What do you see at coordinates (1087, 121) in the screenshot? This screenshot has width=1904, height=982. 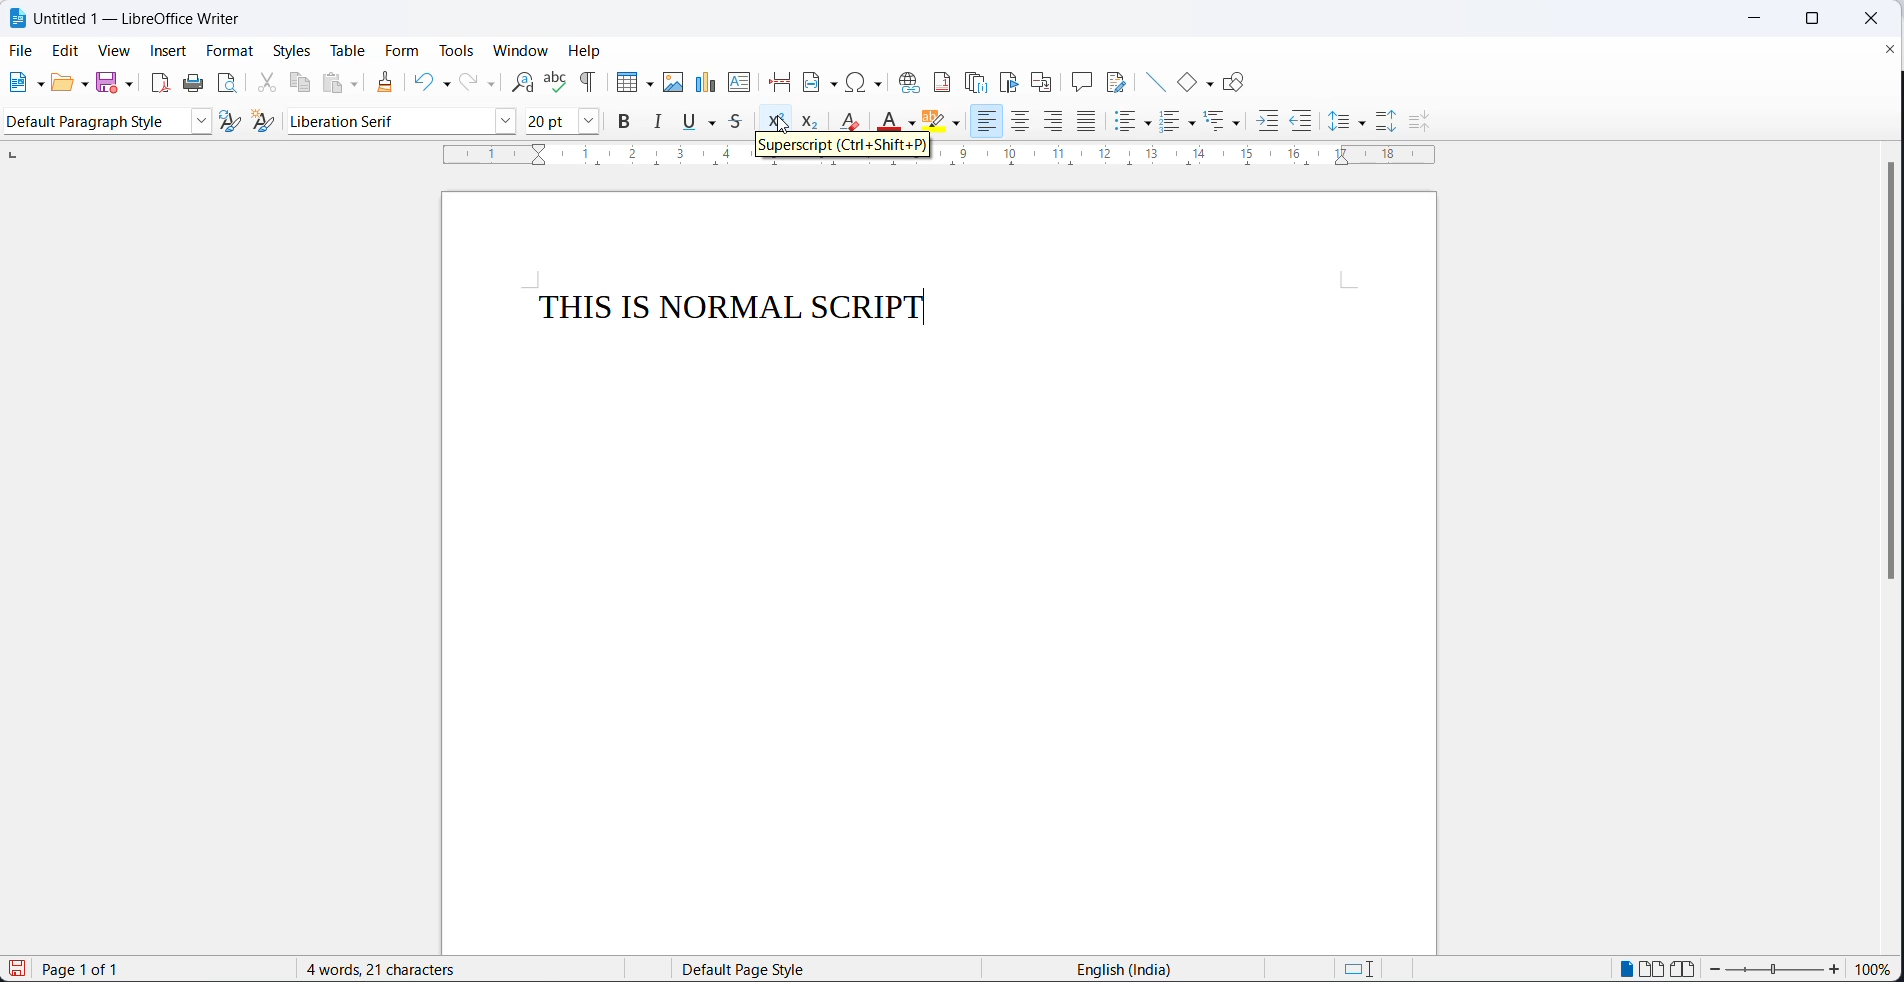 I see `justified` at bounding box center [1087, 121].